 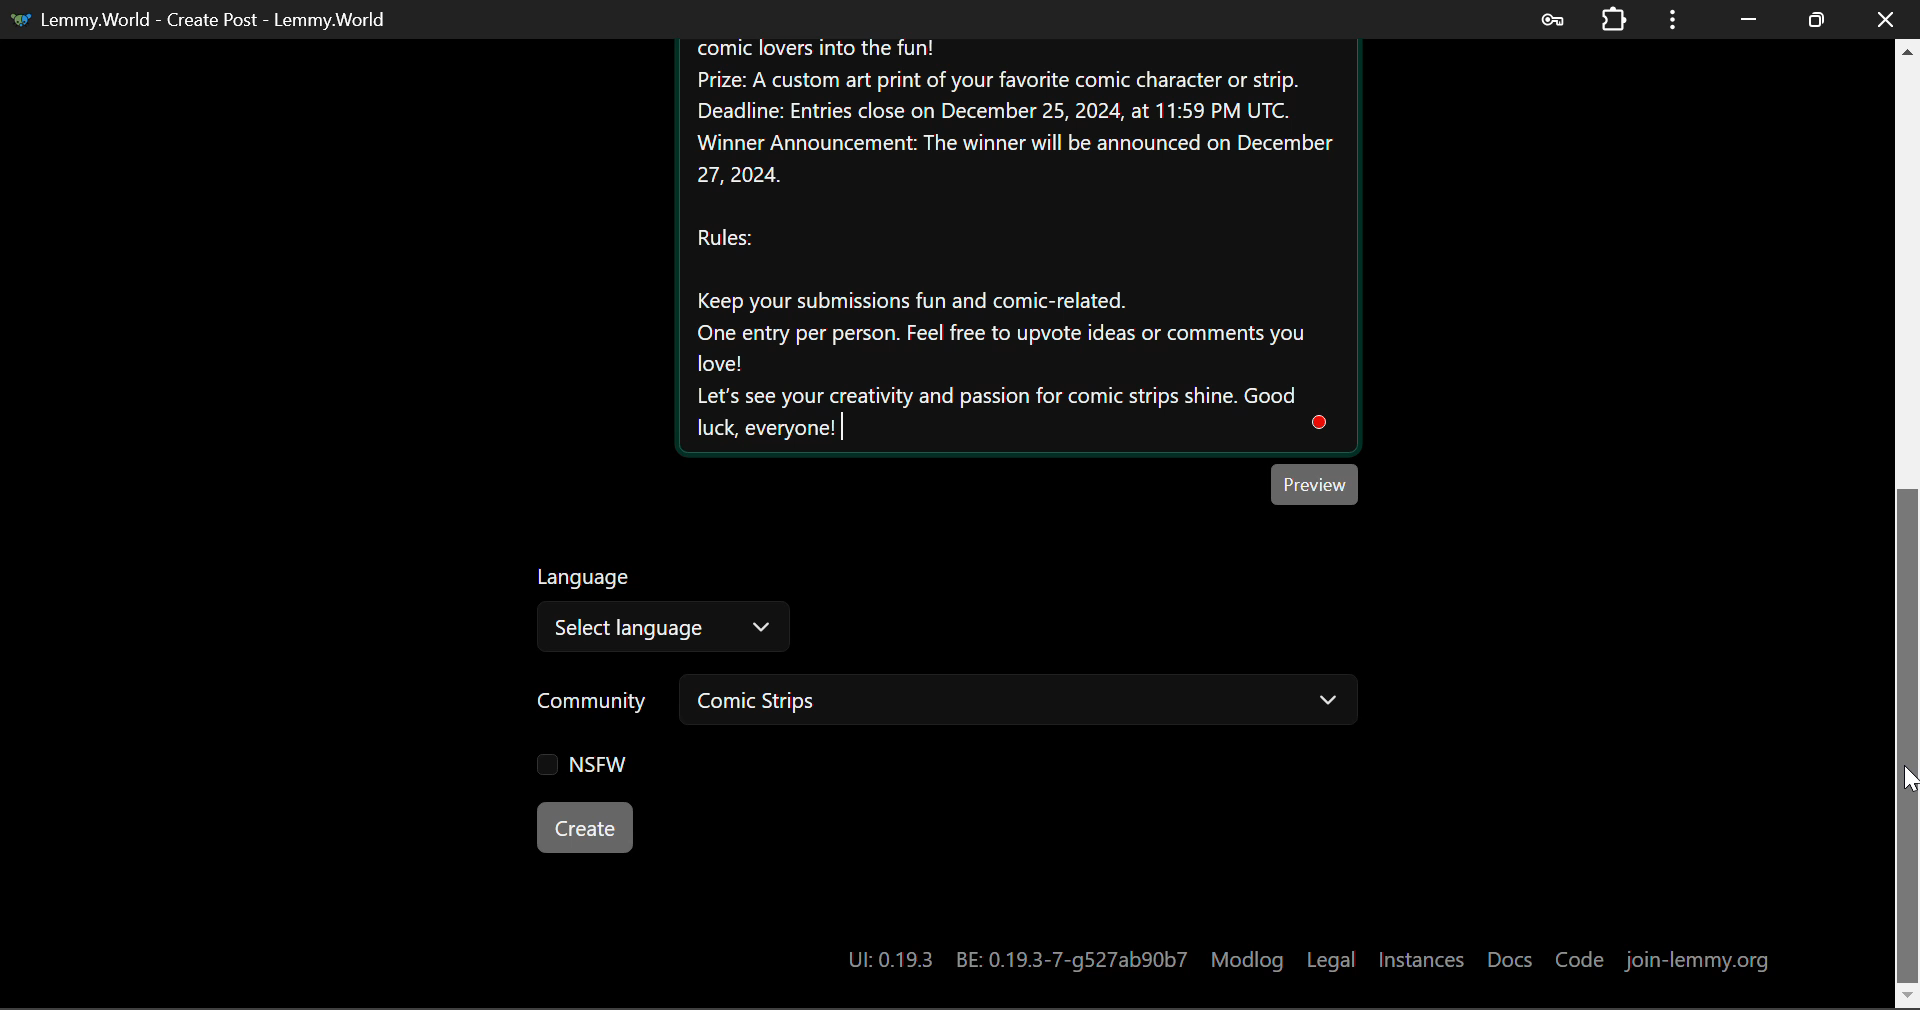 What do you see at coordinates (1016, 245) in the screenshot?
I see `Hey Comic Strips Community!To celebrate our shared love for all things comics, we're hosting a special giveaway. Here's how you can enter: Comment below with: Your favorite comic strip of all time ORA comic strip idea you'd love to see created. Optional Bonus Entry: Share this post with your friends to bring morecomic lovers into the fun! Prize: A custom art print of your favorite comic character or strip. Deadline: Entries close on December 25, 2024, at 11:59 PM UTC. Winner Announcement: The winner will be announced on December 27, 2024. Rules:Keep your submissions fun and comic-related. One entry per person. Feel free to upvote ideas or comments youlove! Let's see your creativity and passion for comic strips shine. Goodluck, everyone!` at bounding box center [1016, 245].